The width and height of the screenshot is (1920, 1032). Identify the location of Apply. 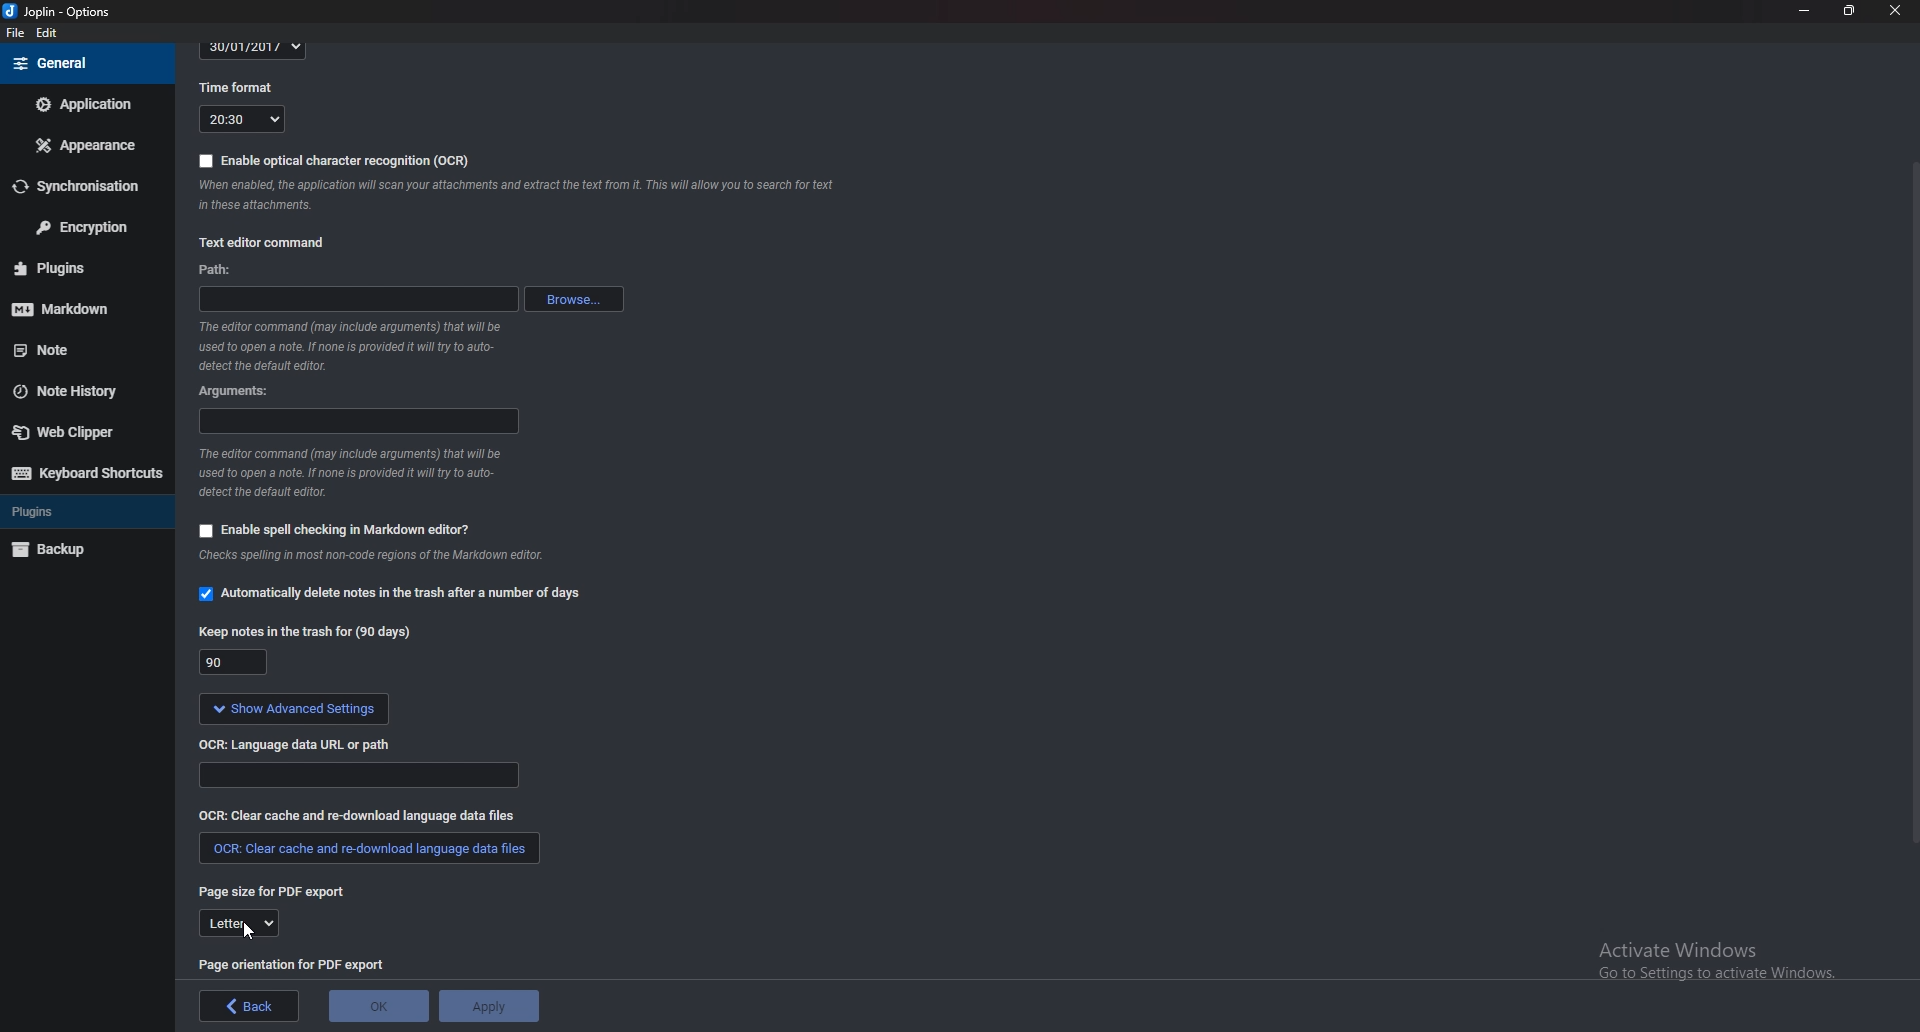
(489, 1006).